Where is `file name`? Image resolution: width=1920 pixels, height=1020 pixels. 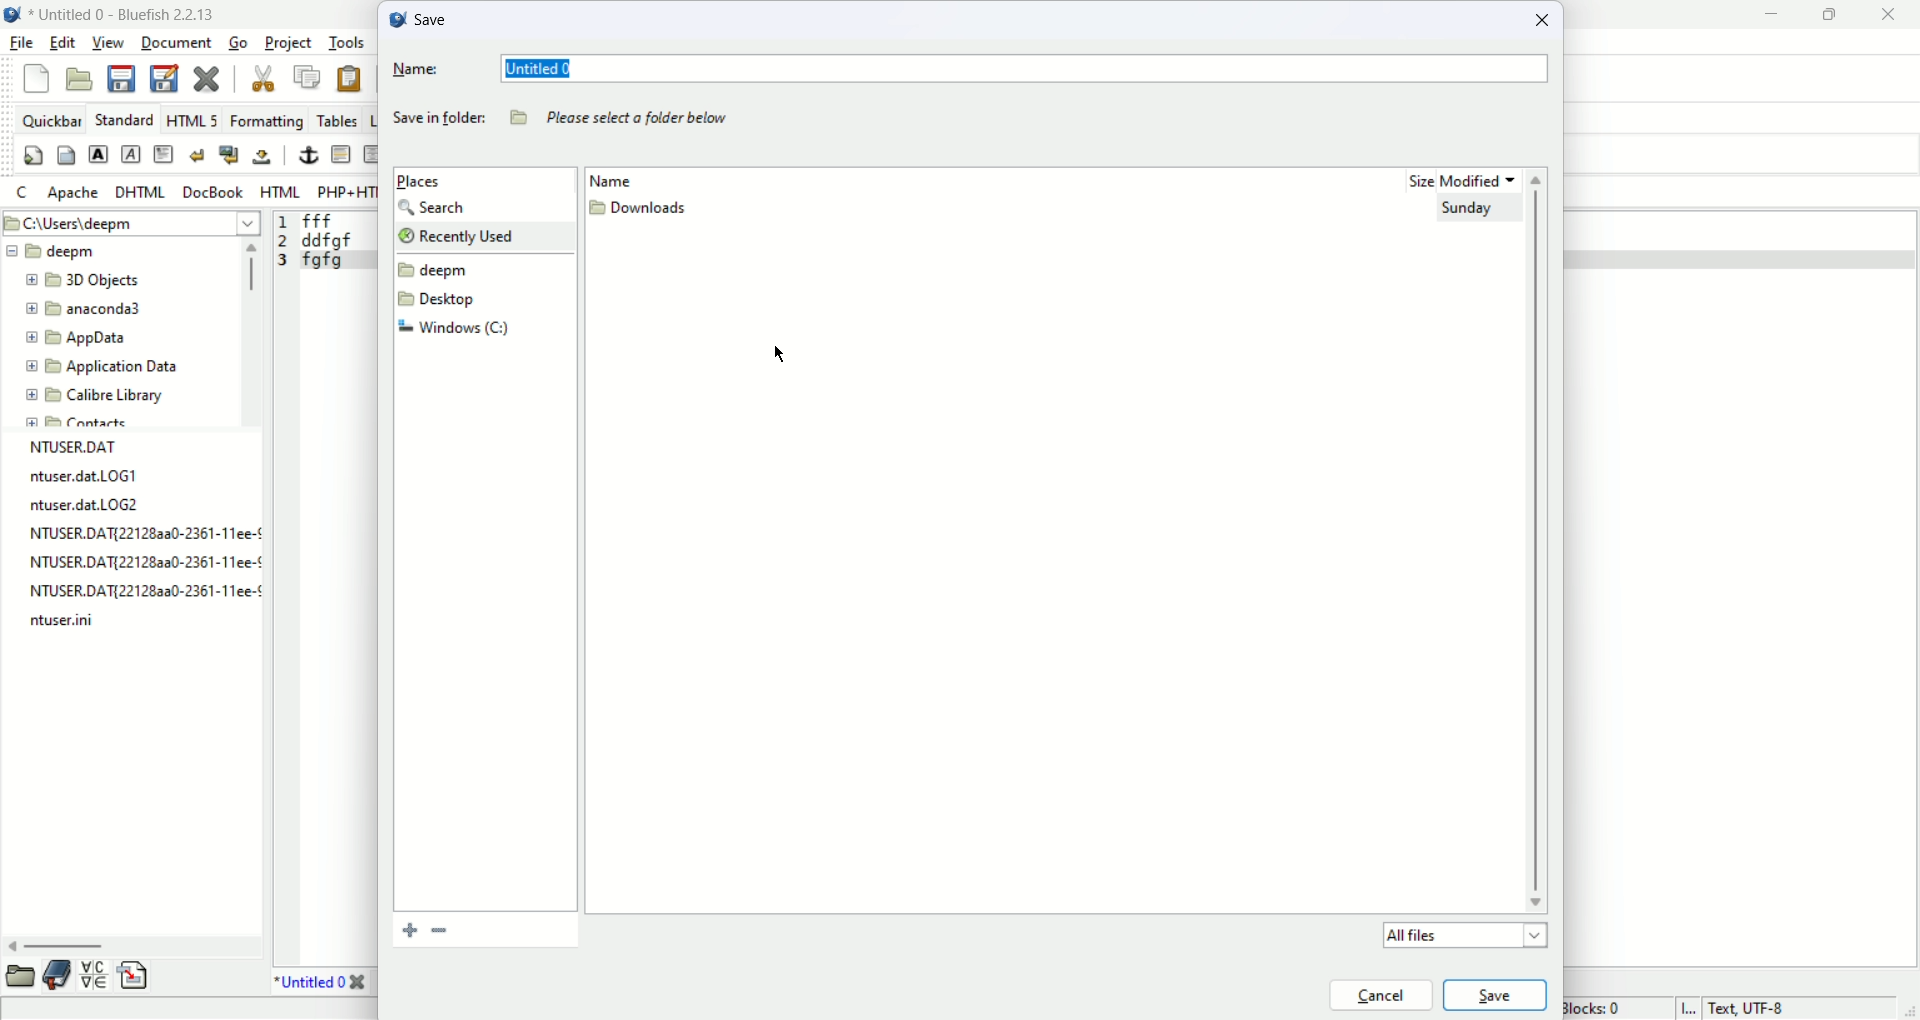 file name is located at coordinates (141, 594).